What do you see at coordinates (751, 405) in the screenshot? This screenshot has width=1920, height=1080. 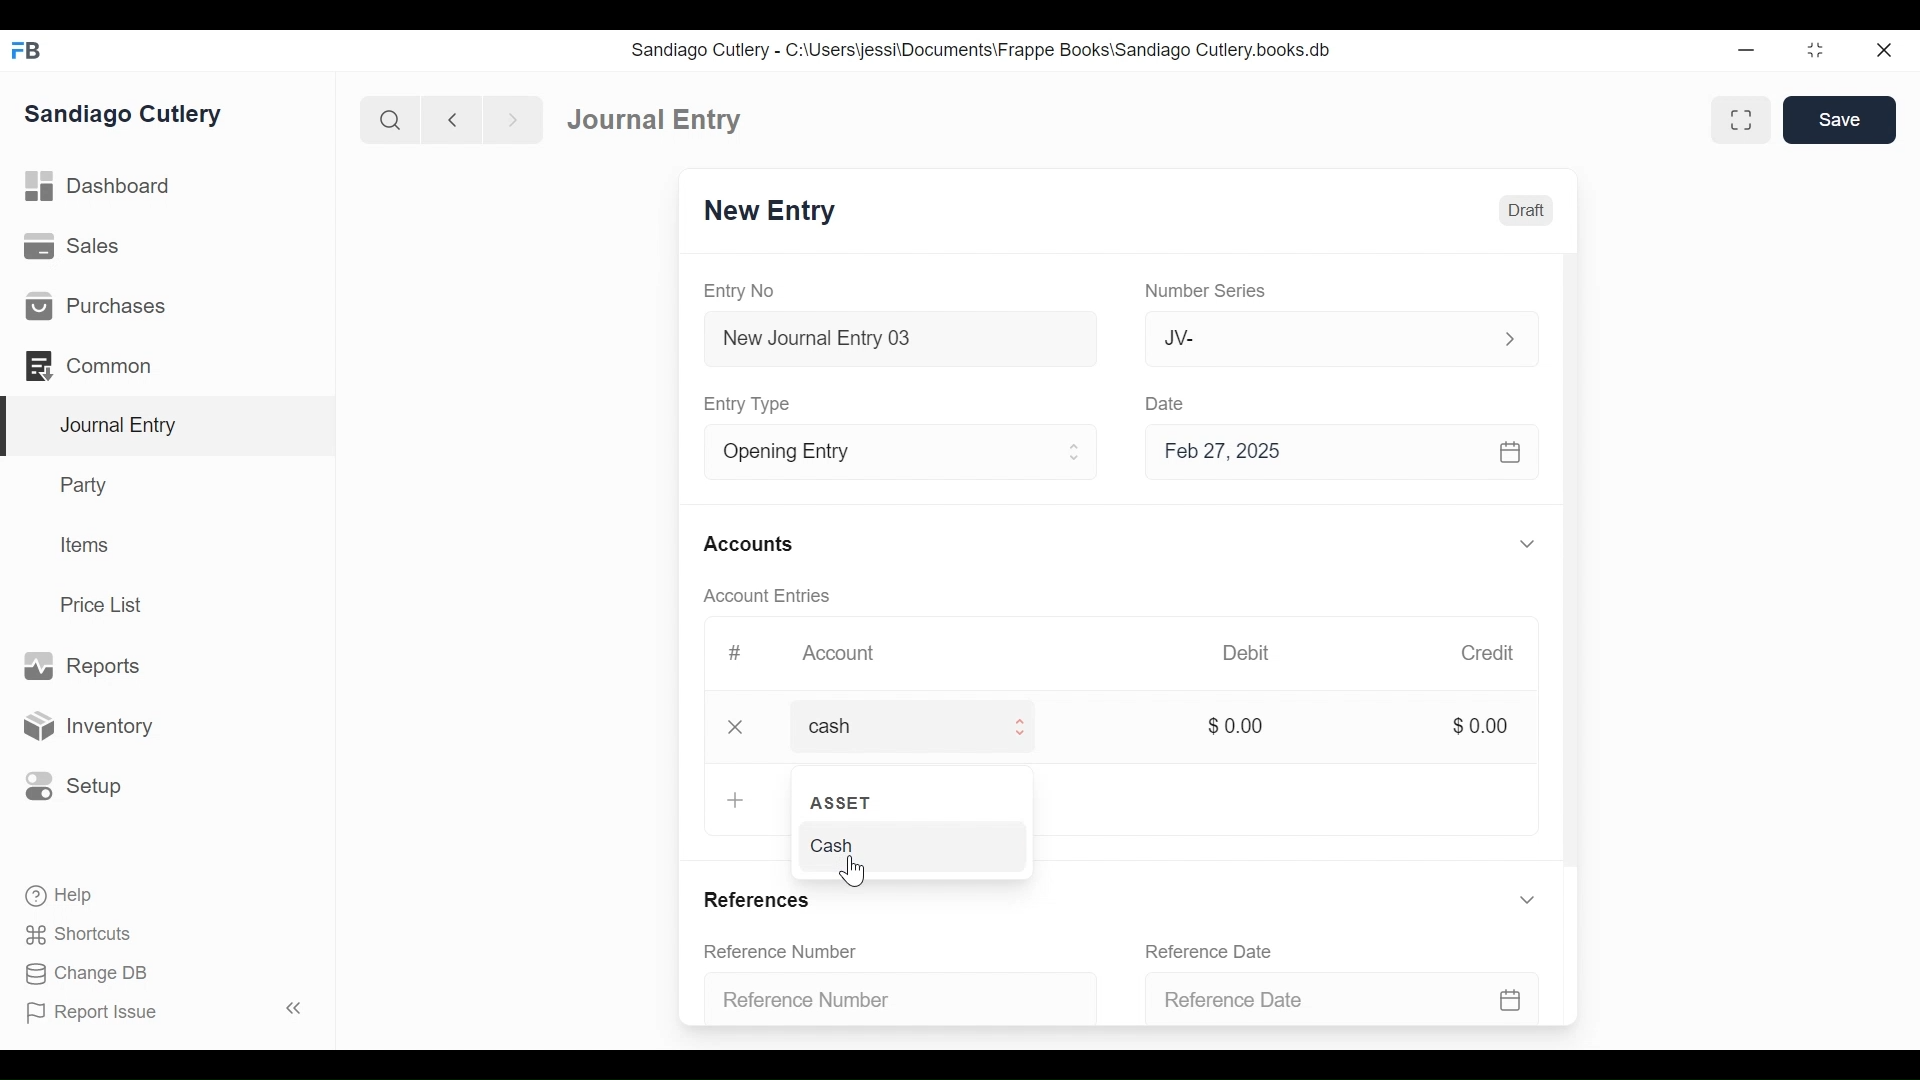 I see `Entry Type` at bounding box center [751, 405].